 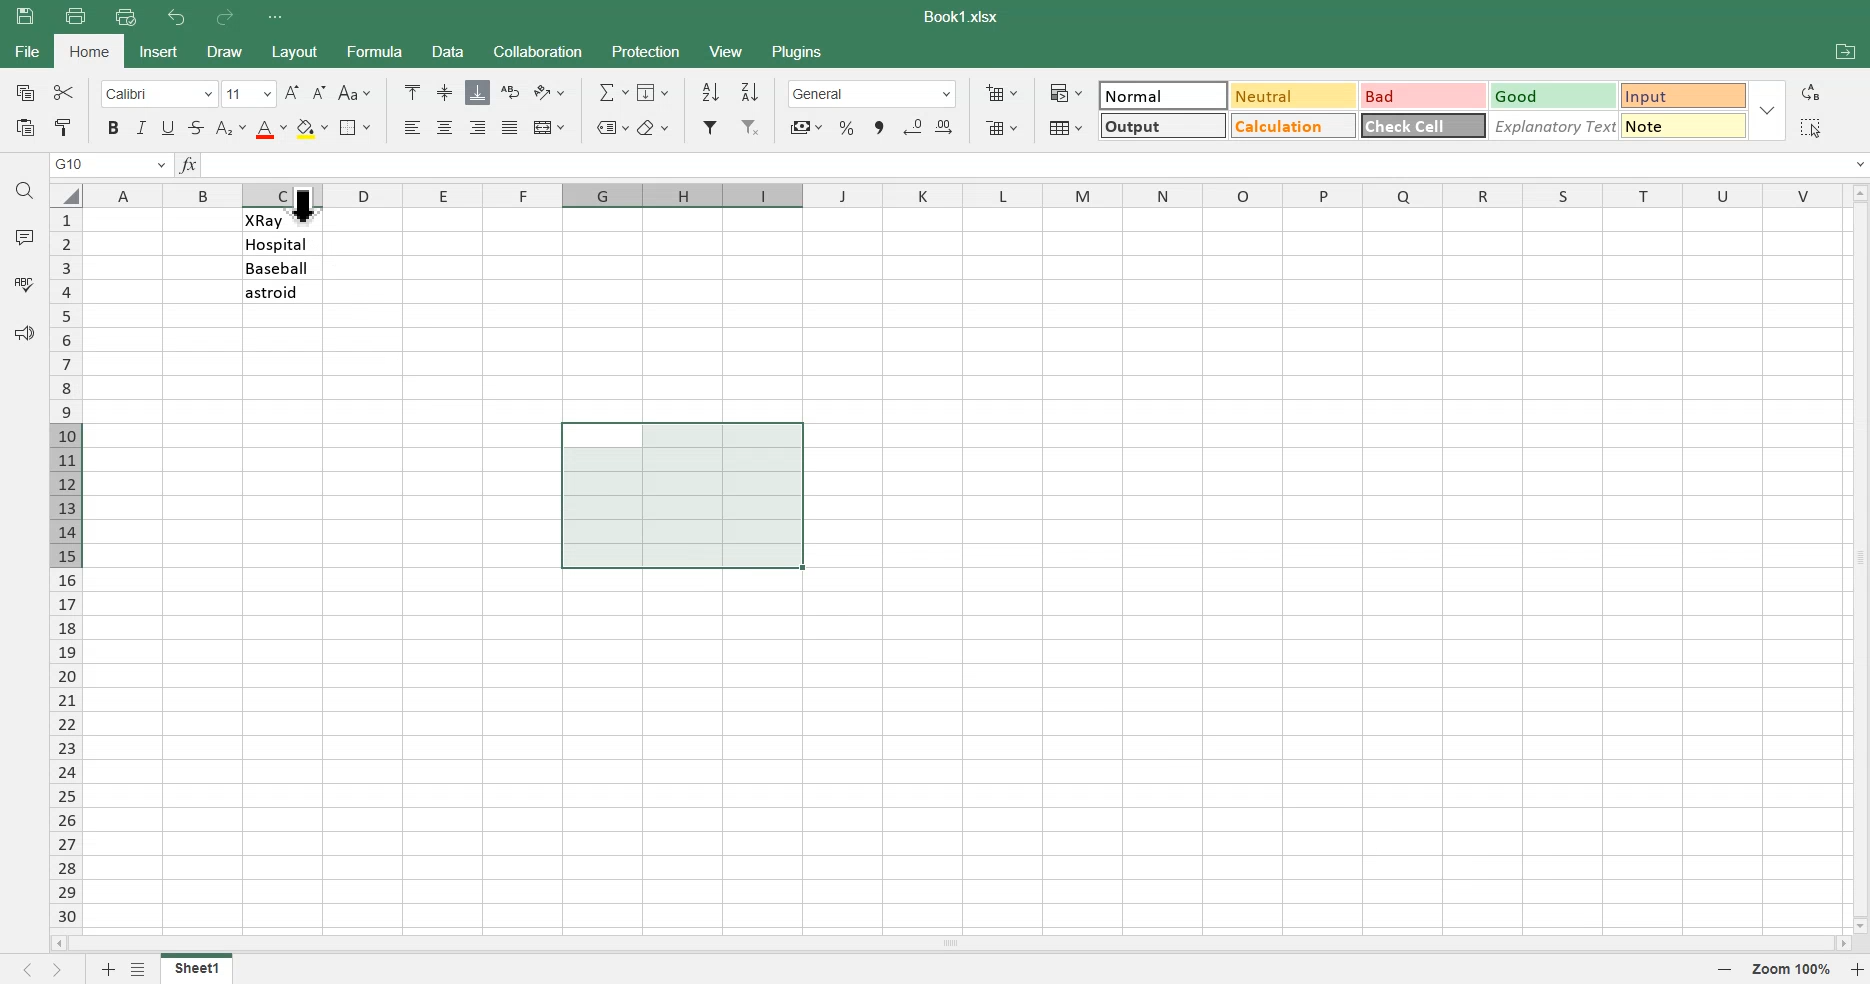 I want to click on Replace, so click(x=1814, y=92).